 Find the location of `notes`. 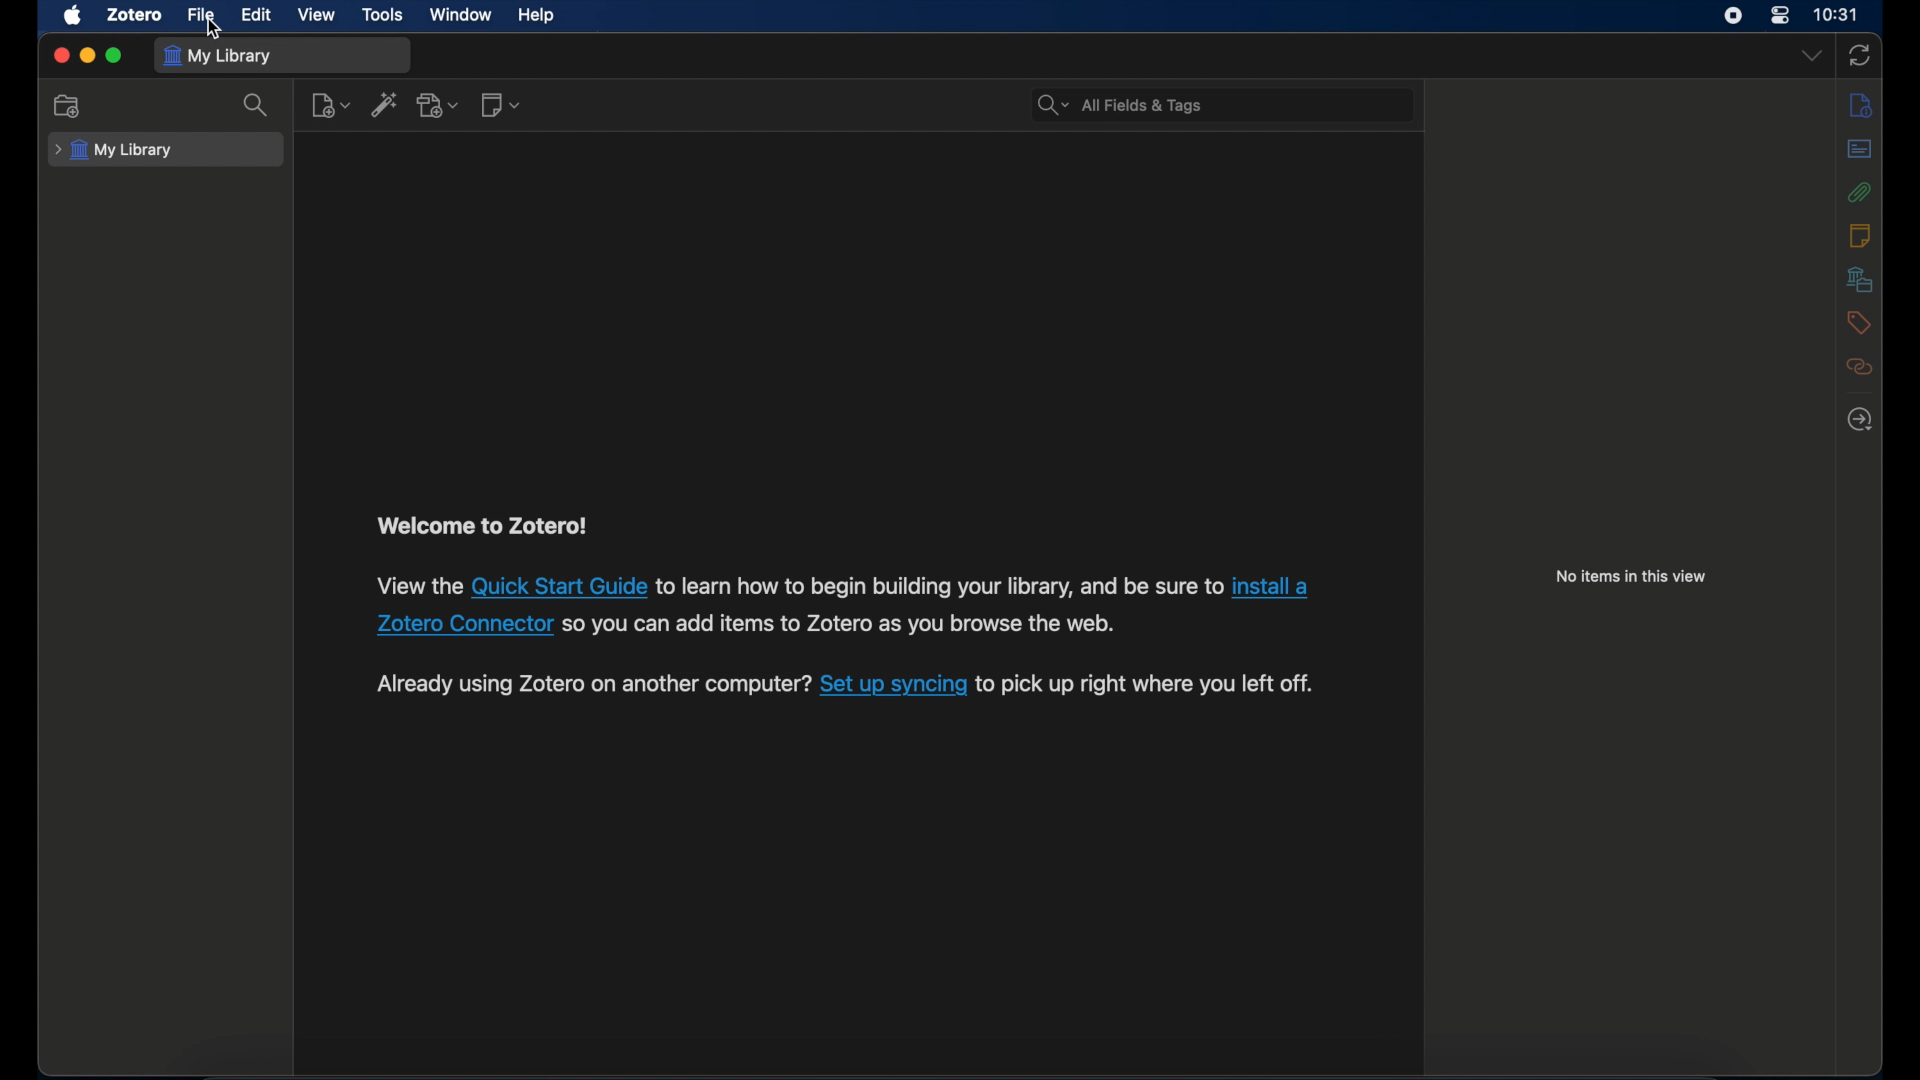

notes is located at coordinates (1859, 234).